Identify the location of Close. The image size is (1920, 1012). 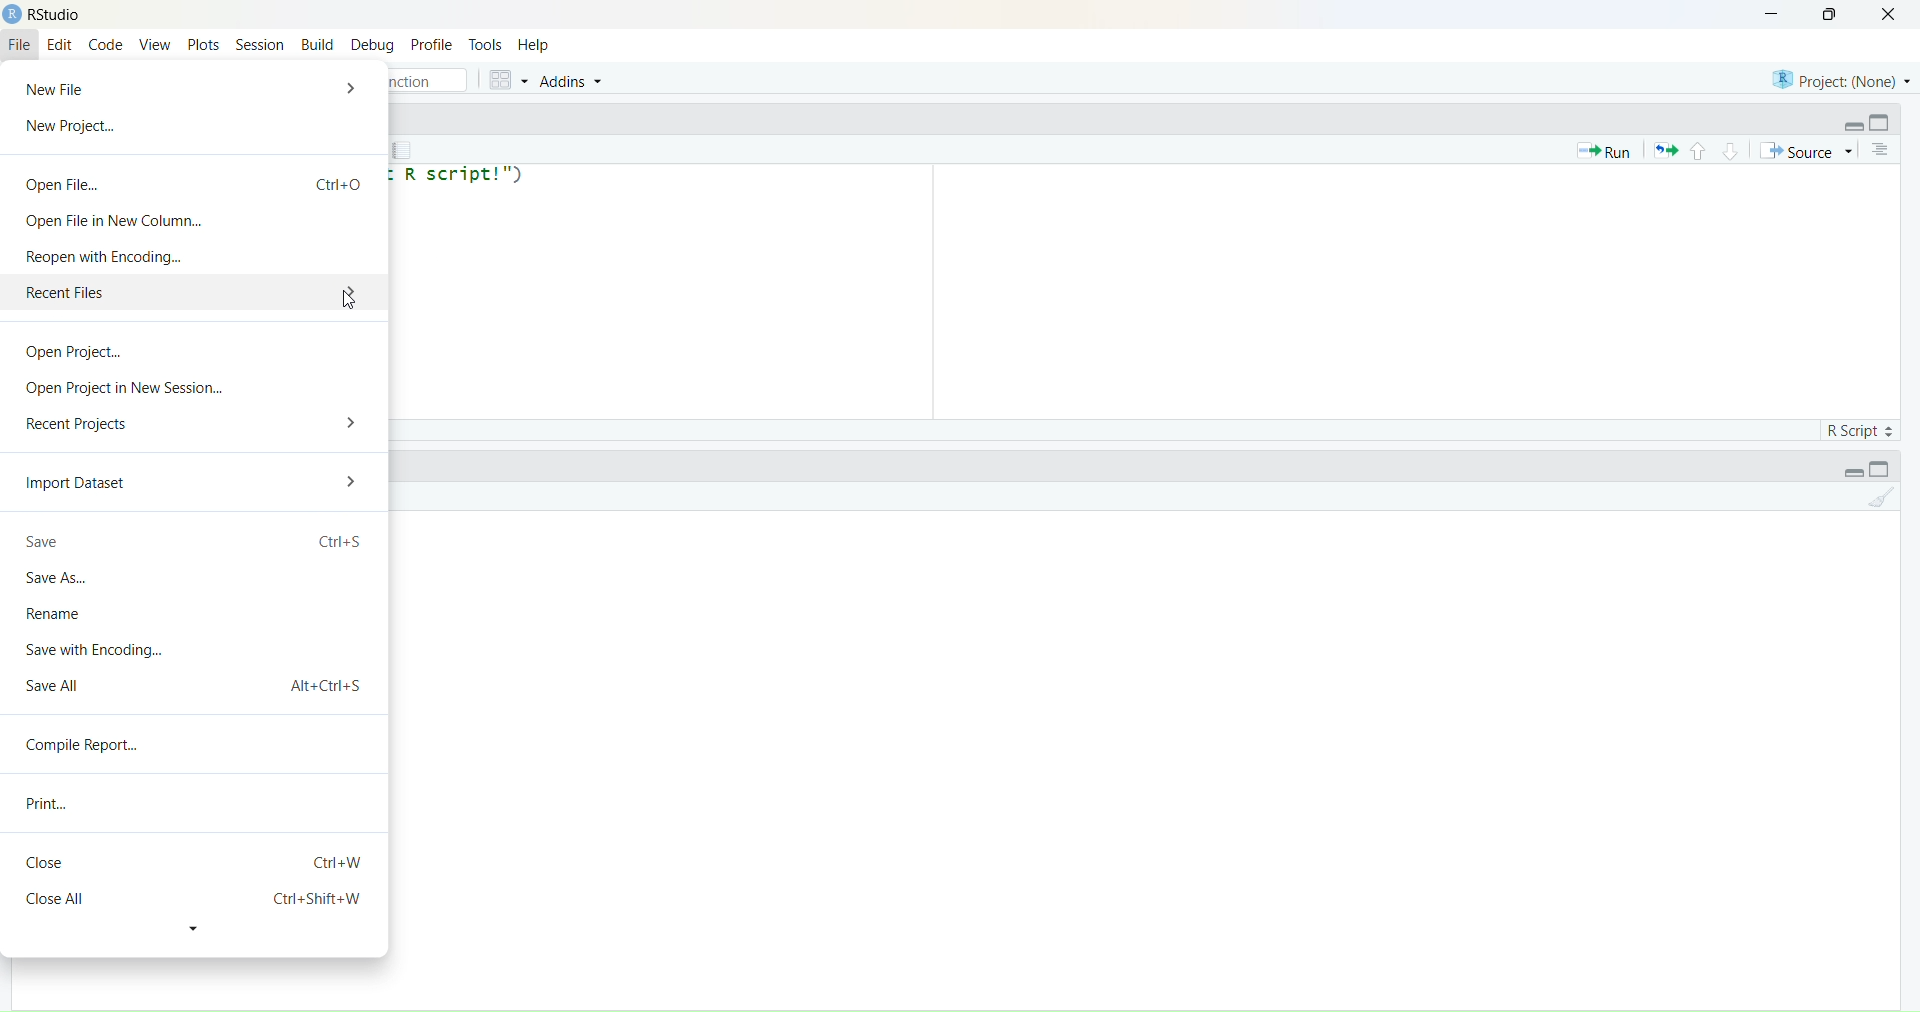
(1889, 16).